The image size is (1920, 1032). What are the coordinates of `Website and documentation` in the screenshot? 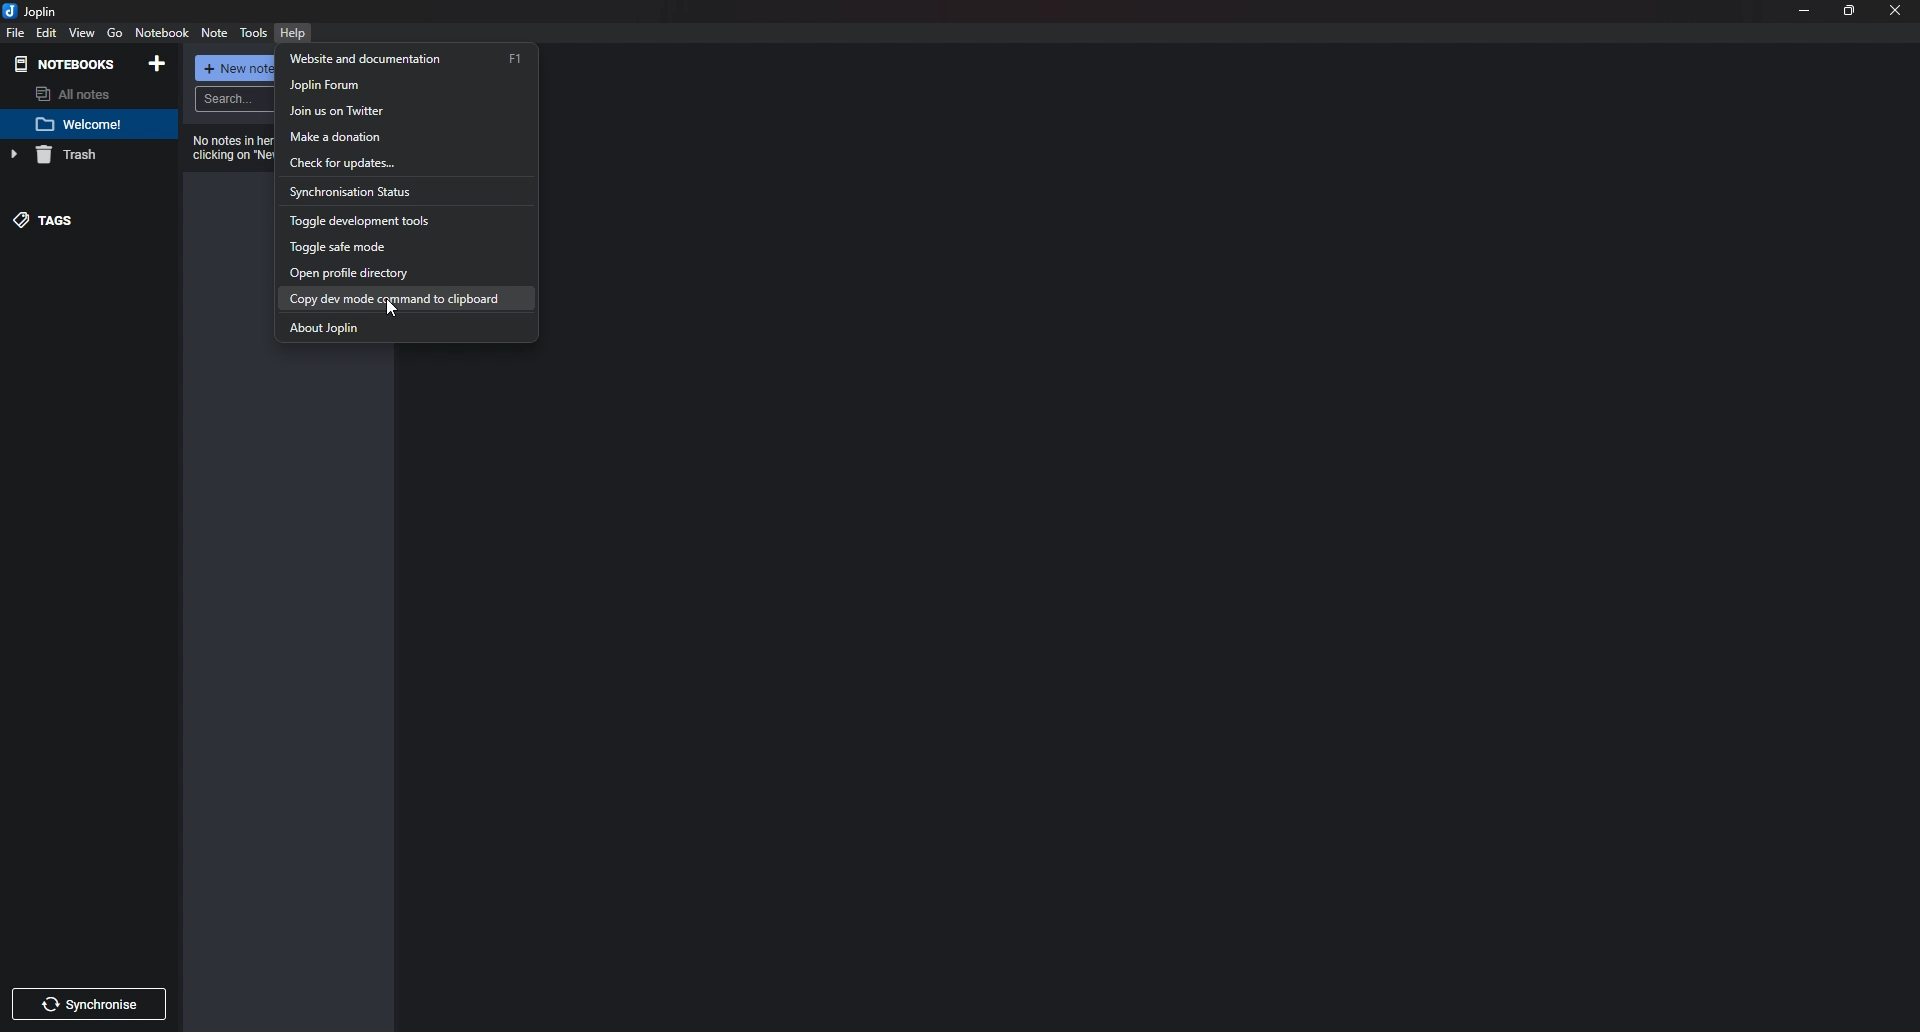 It's located at (406, 59).